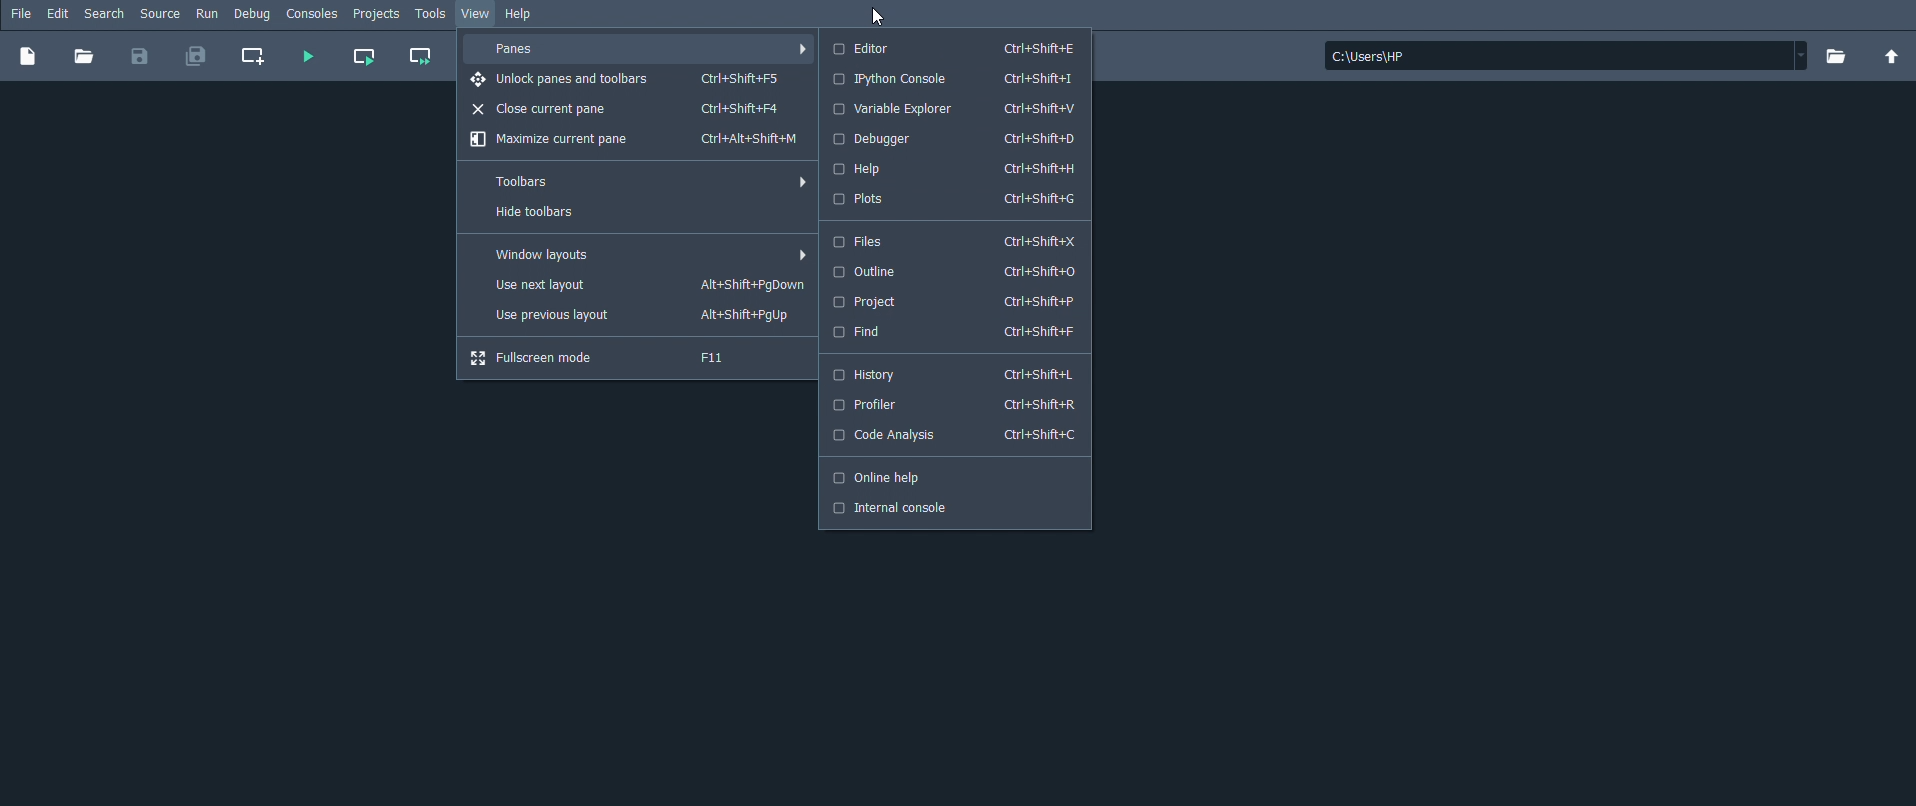 The image size is (1916, 806). What do you see at coordinates (256, 58) in the screenshot?
I see `Create new cell at the current line` at bounding box center [256, 58].